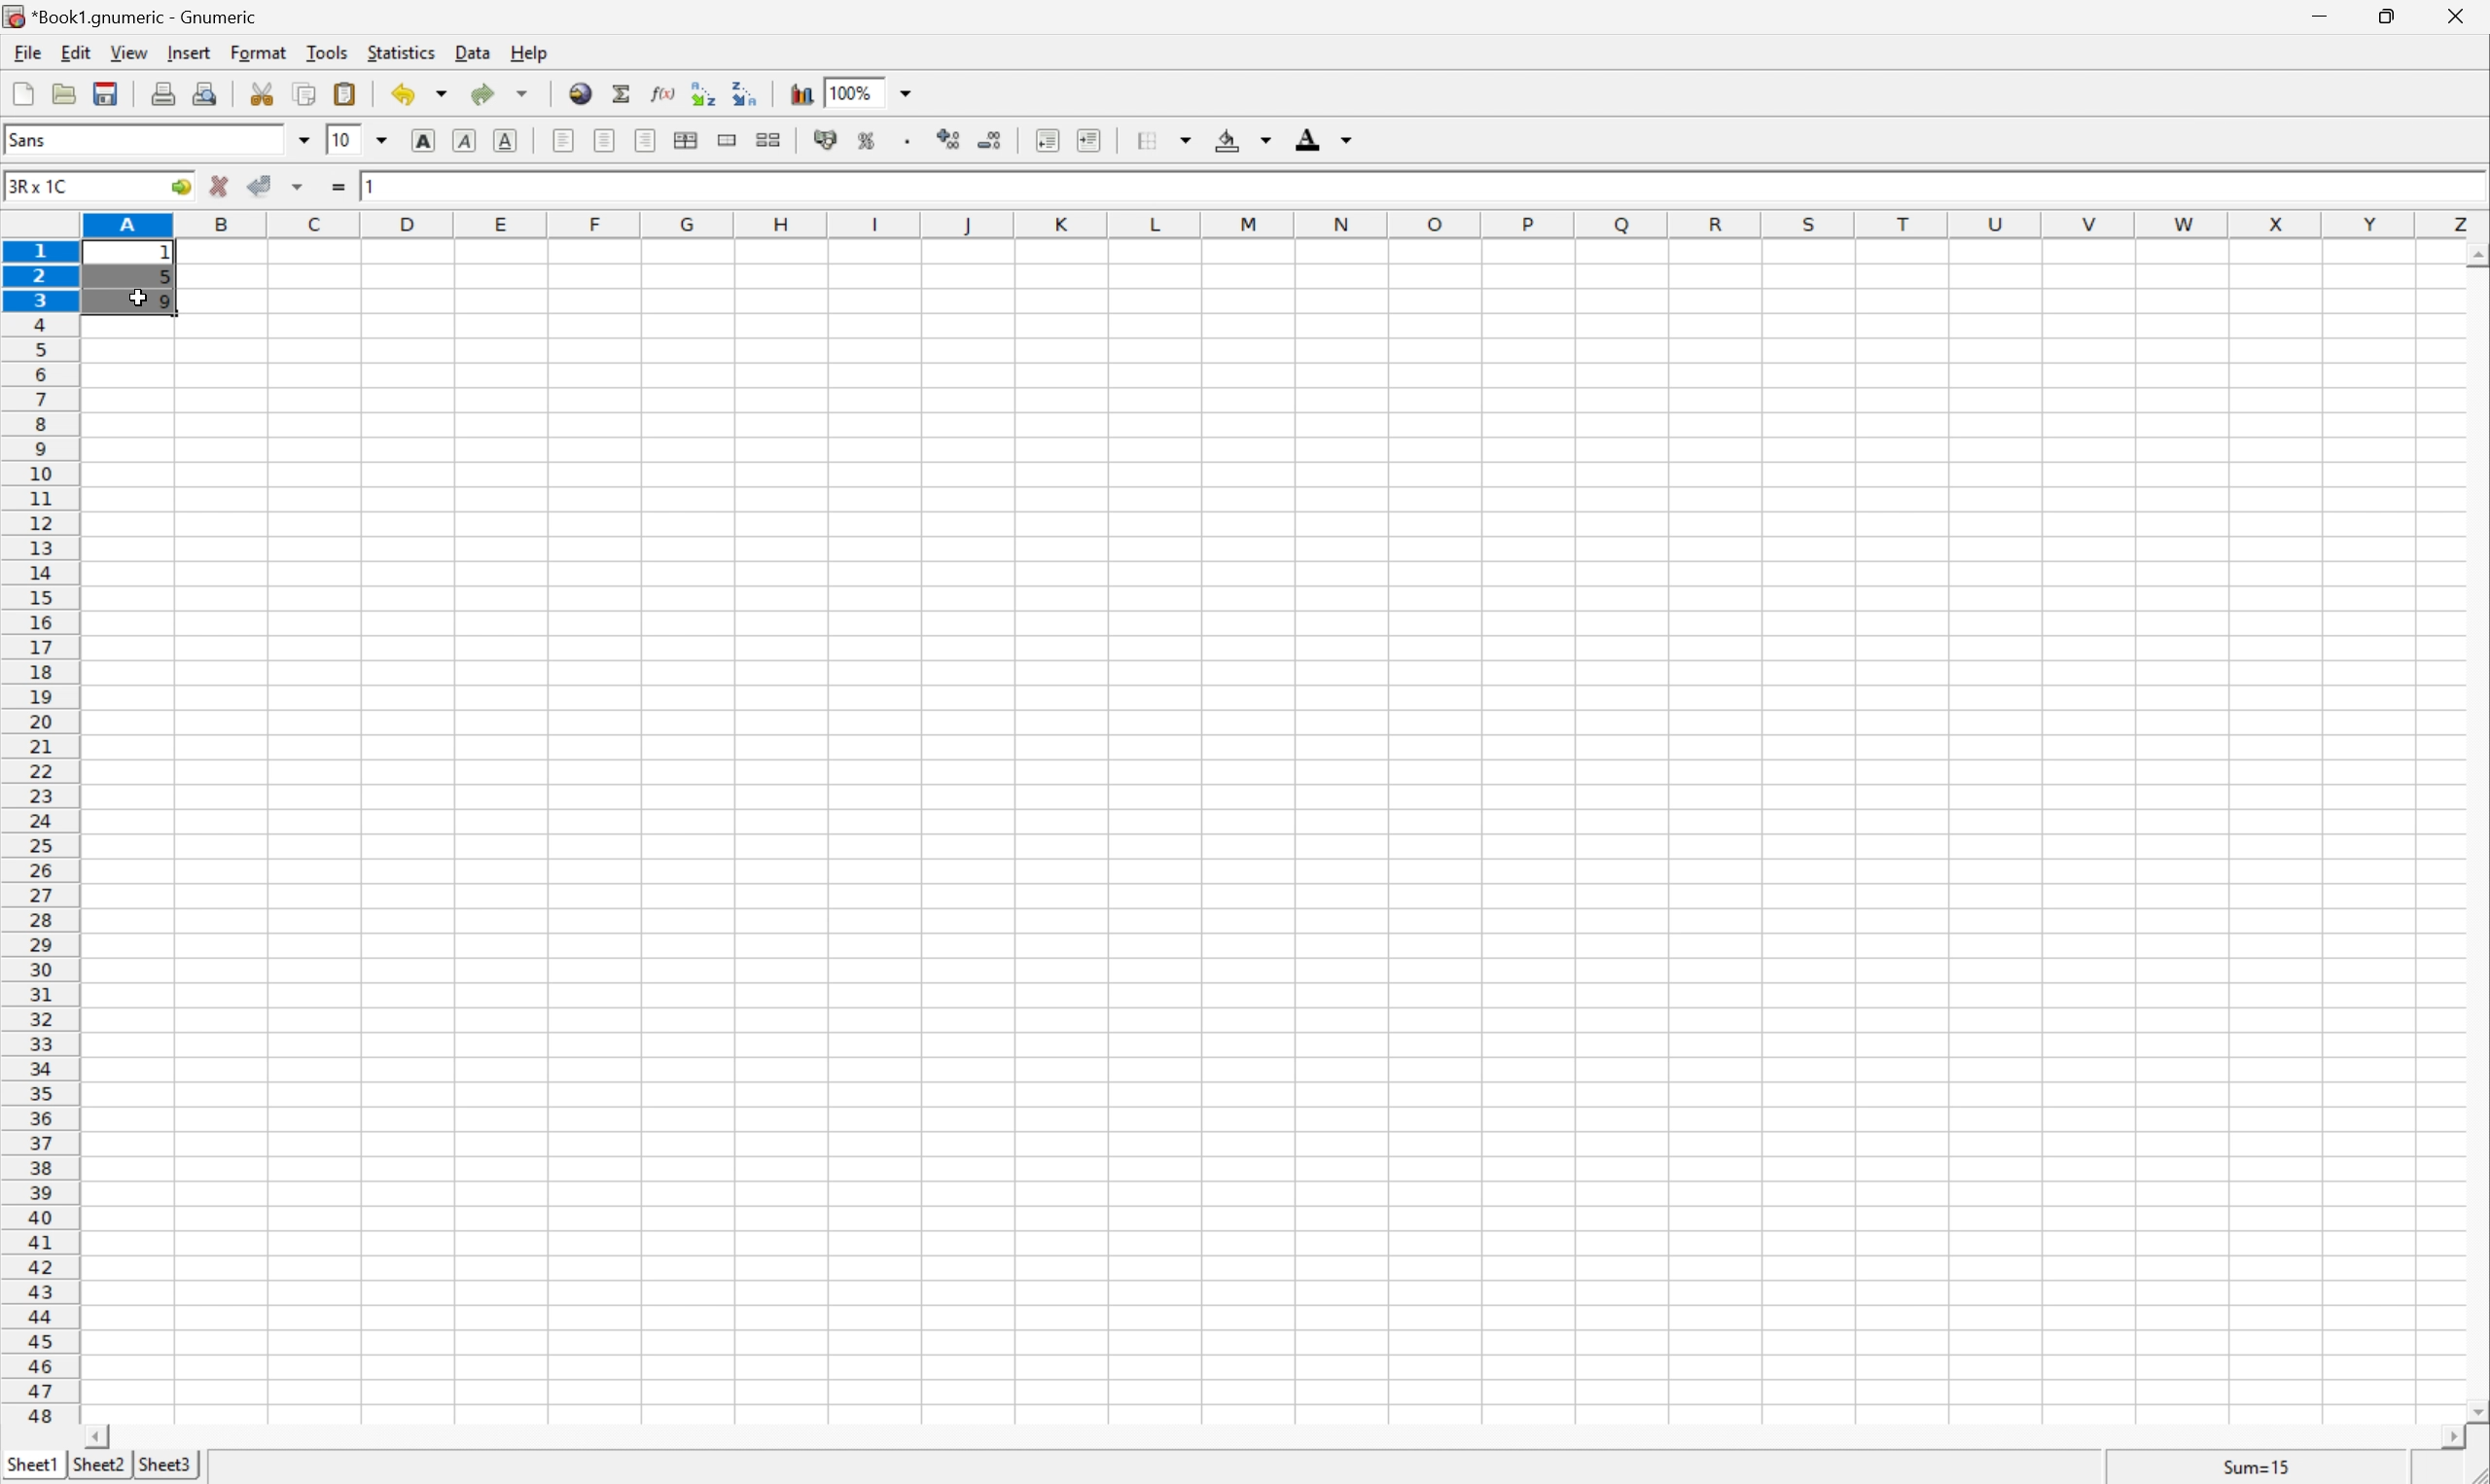  What do you see at coordinates (262, 183) in the screenshot?
I see `accept changes` at bounding box center [262, 183].